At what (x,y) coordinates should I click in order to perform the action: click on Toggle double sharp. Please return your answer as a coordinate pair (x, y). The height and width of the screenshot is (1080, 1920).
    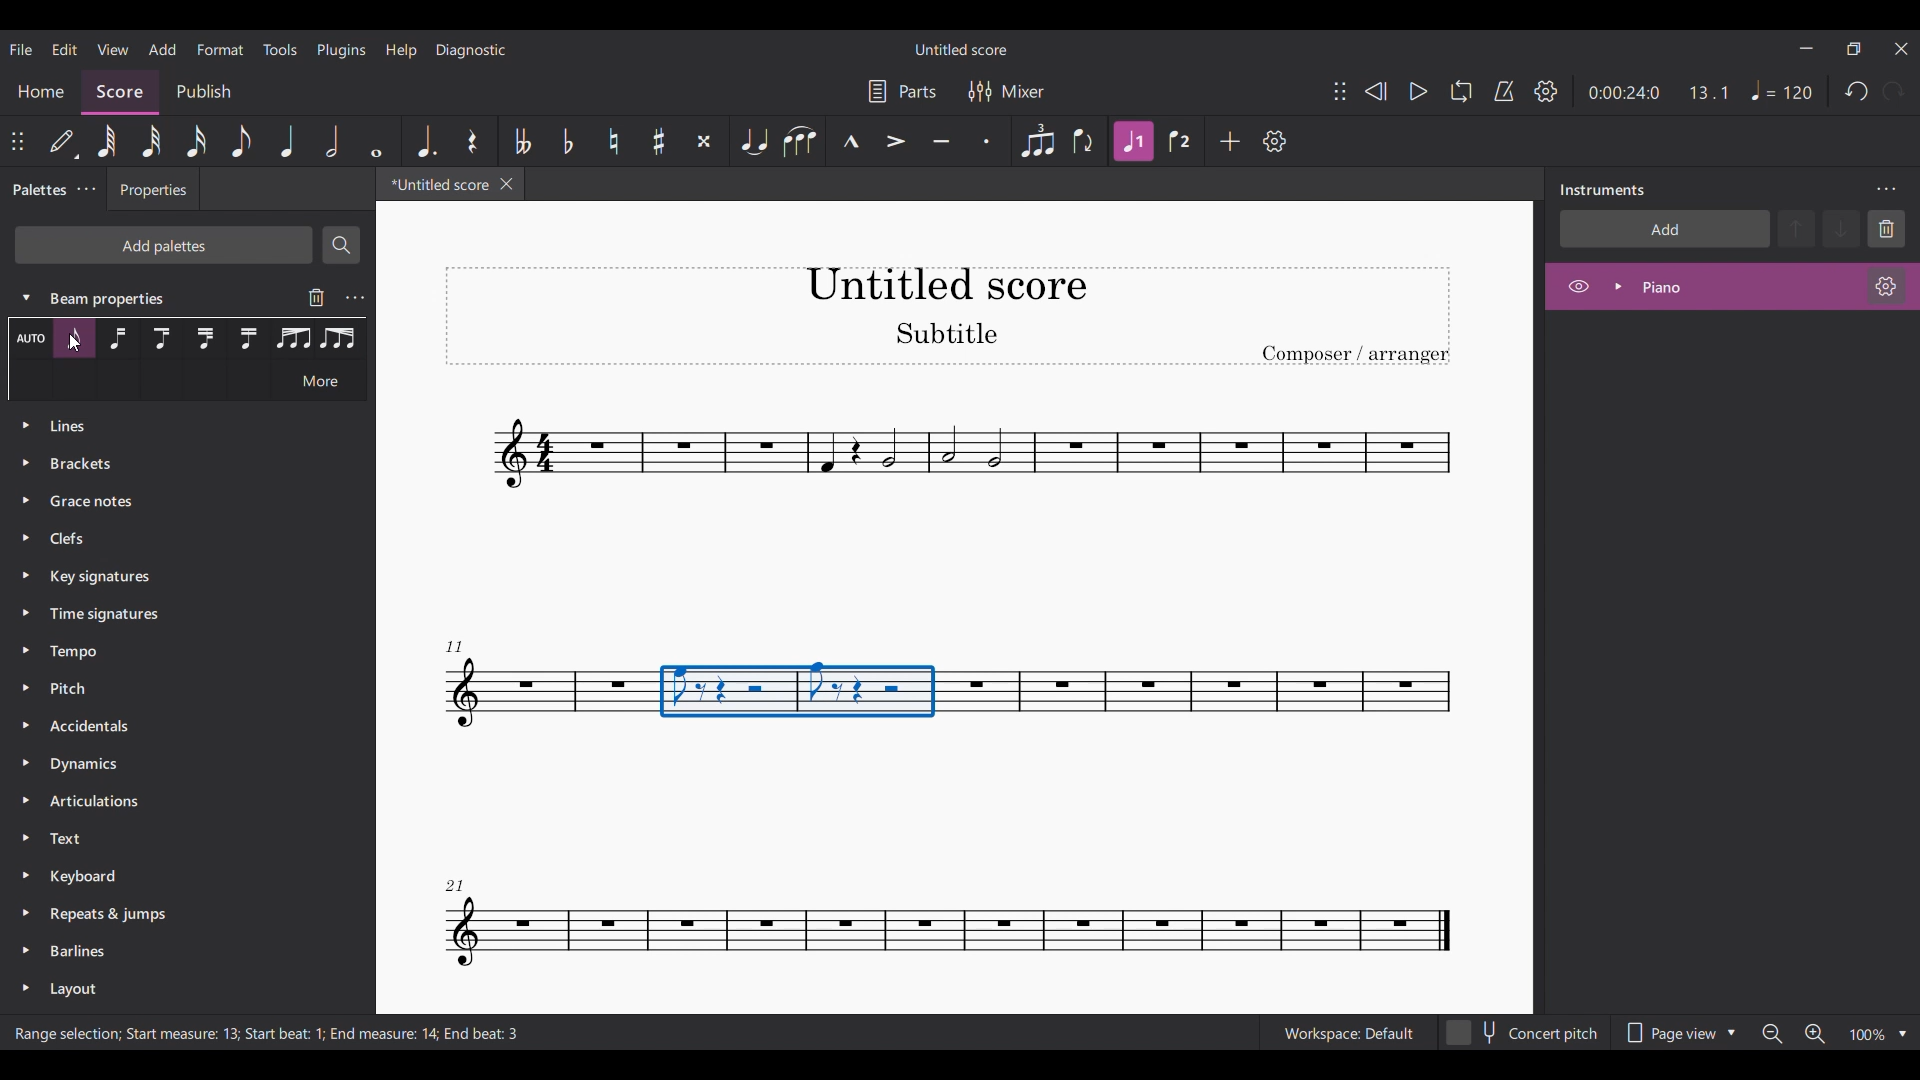
    Looking at the image, I should click on (705, 141).